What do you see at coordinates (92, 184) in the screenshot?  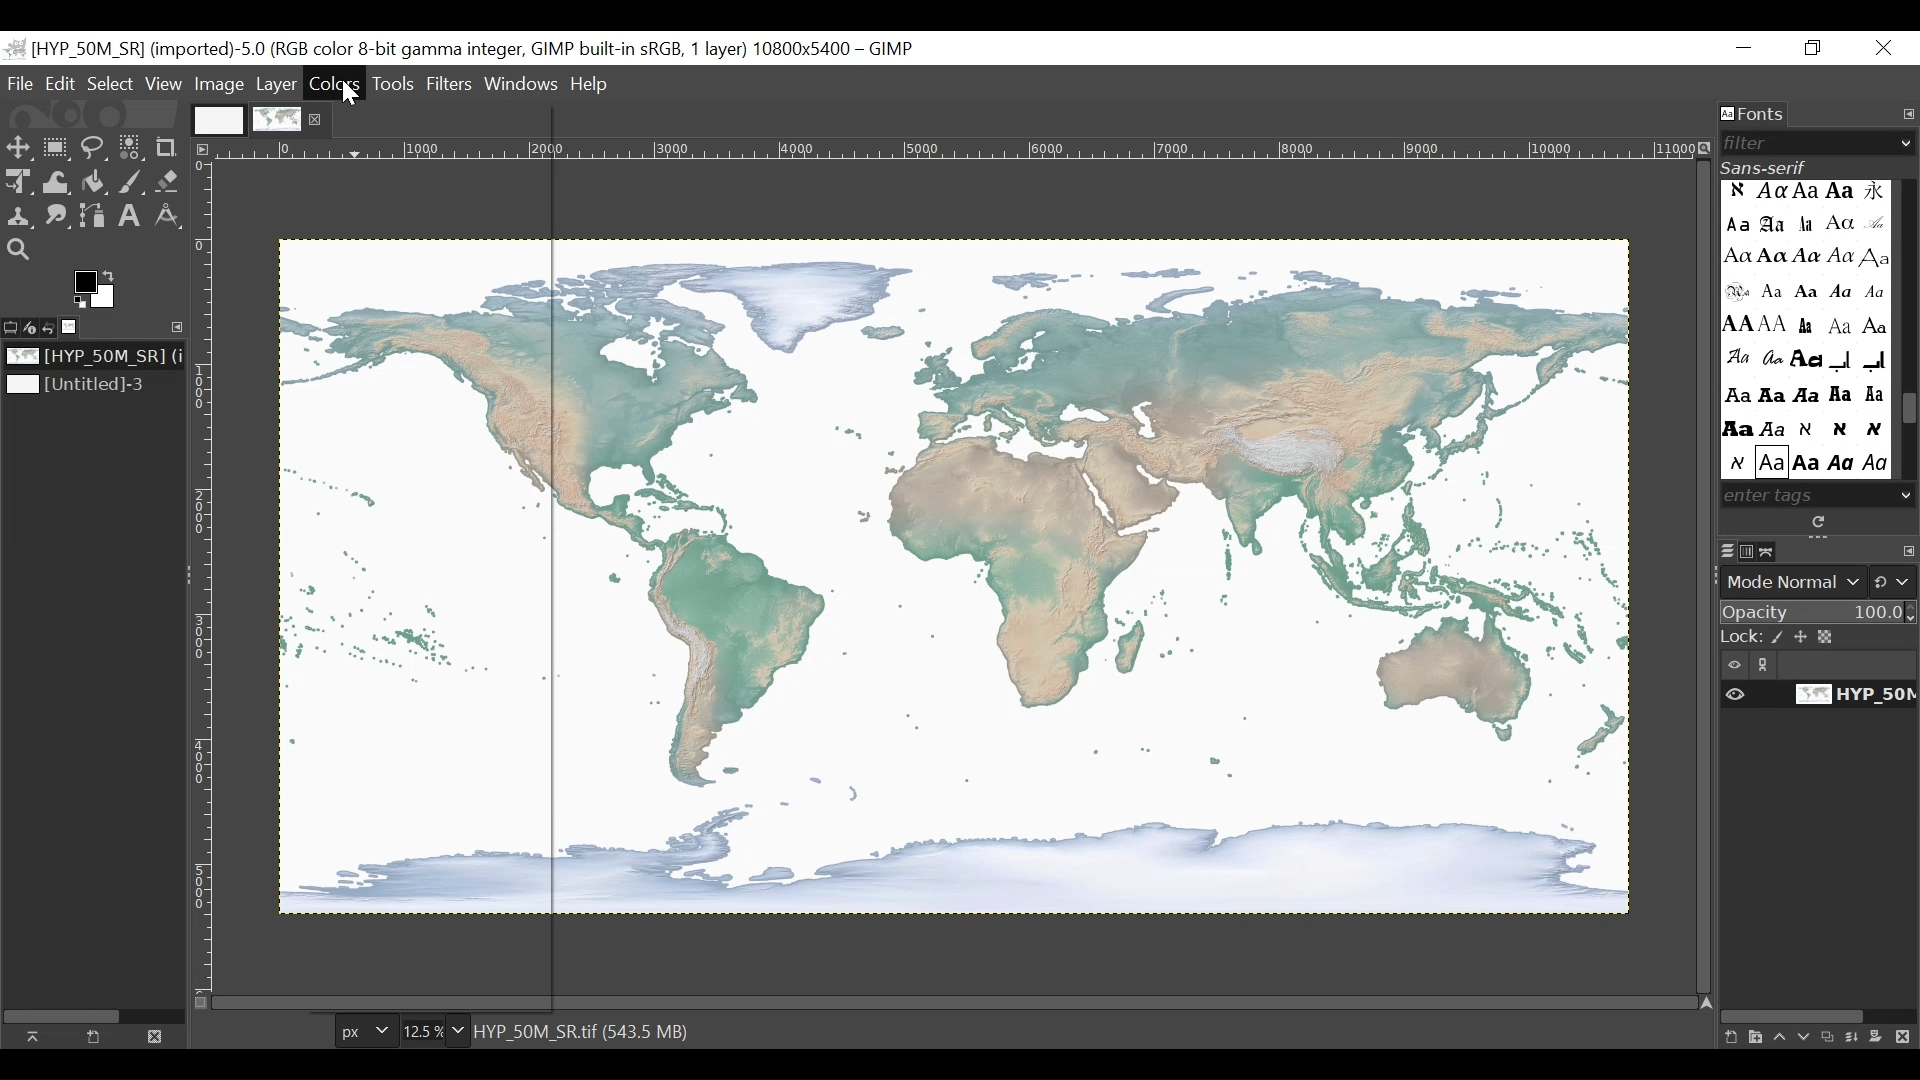 I see `Fill` at bounding box center [92, 184].